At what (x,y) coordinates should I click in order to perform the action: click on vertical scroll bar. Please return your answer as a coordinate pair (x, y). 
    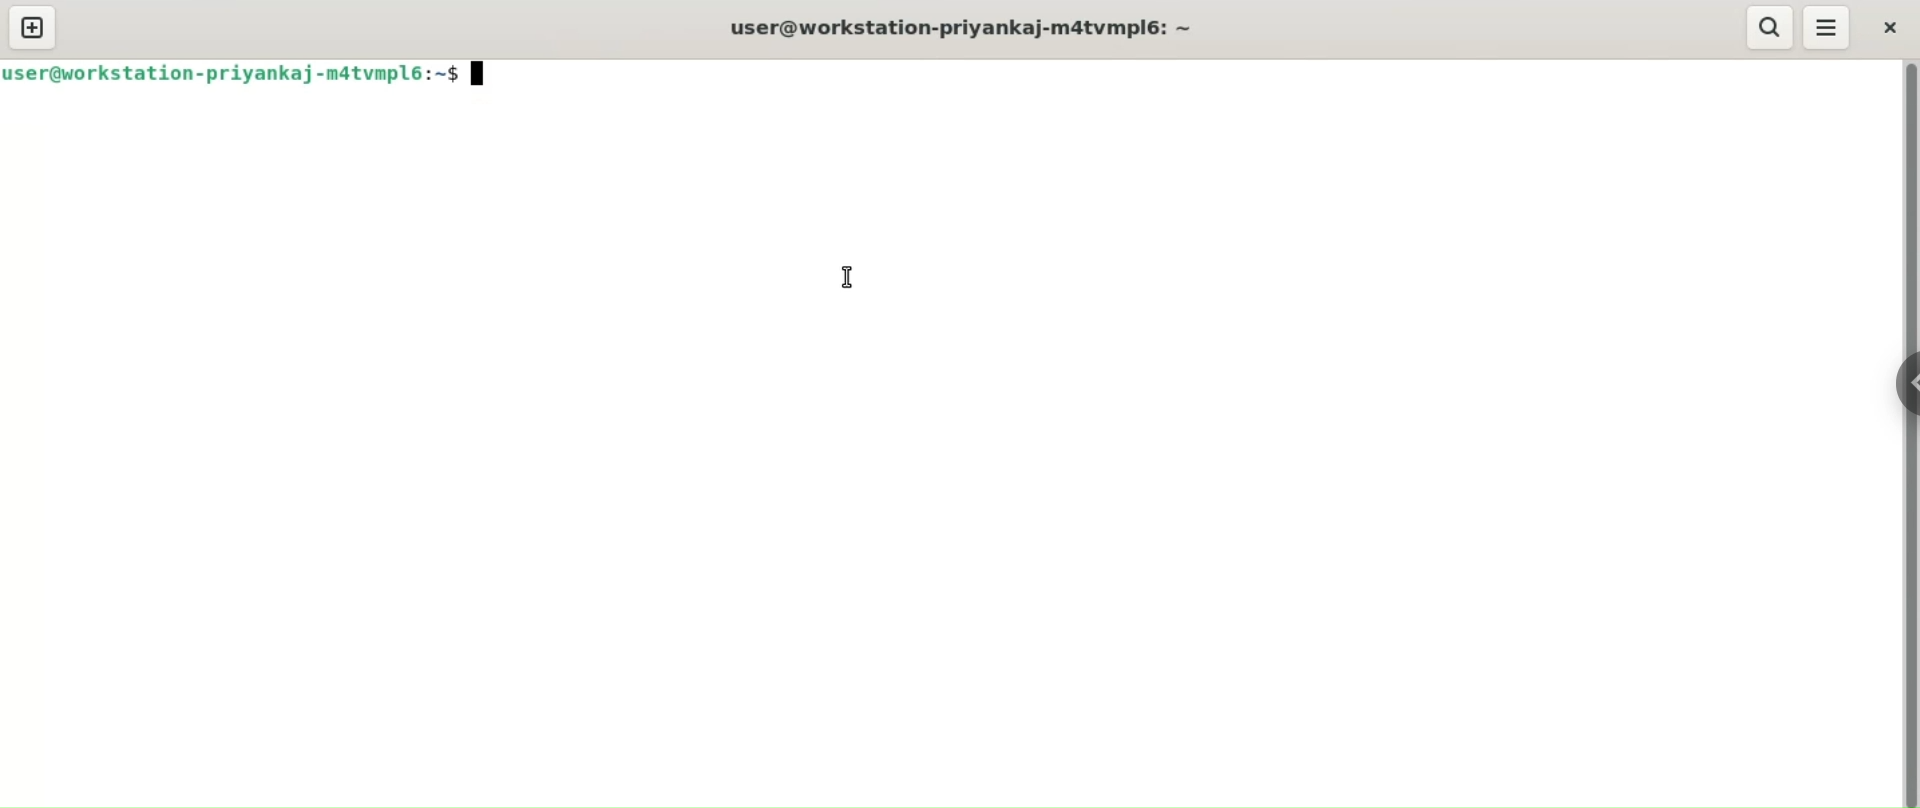
    Looking at the image, I should click on (1908, 433).